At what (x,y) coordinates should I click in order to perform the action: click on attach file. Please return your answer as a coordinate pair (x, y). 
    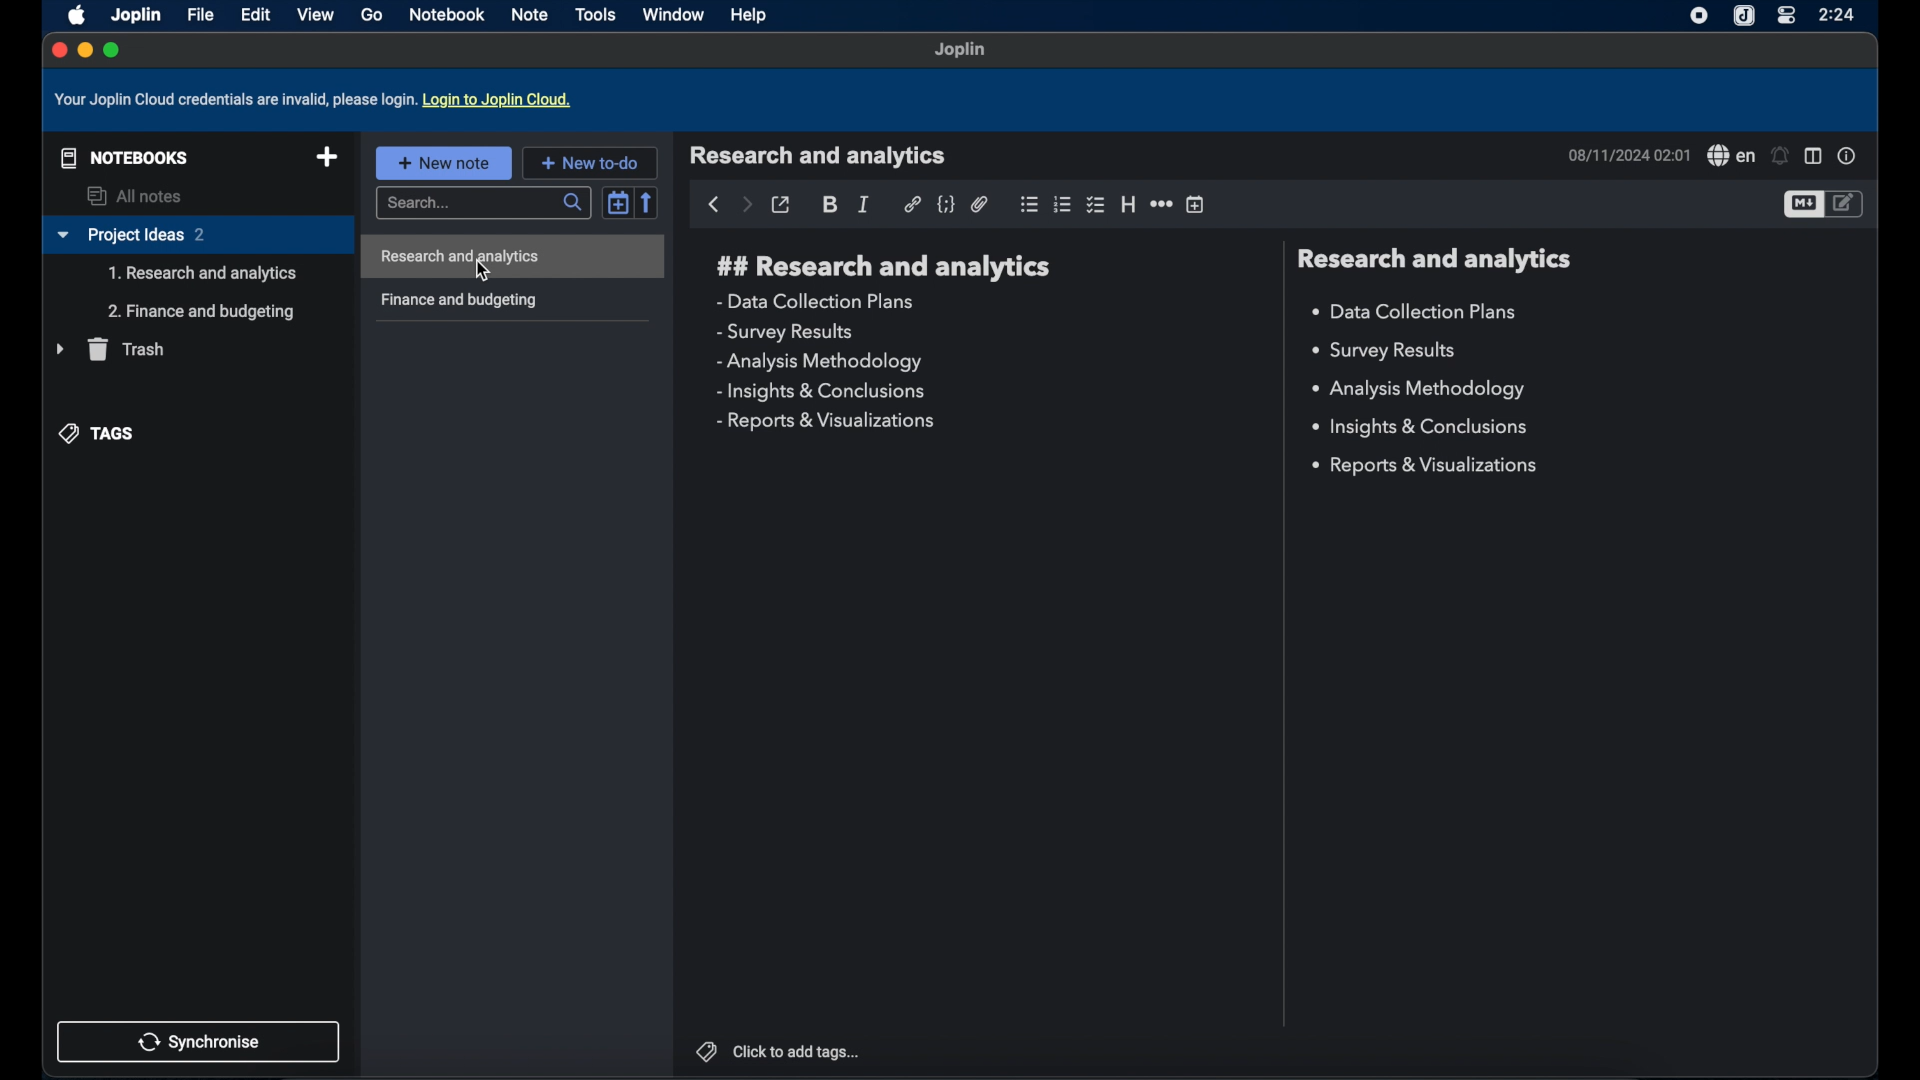
    Looking at the image, I should click on (980, 204).